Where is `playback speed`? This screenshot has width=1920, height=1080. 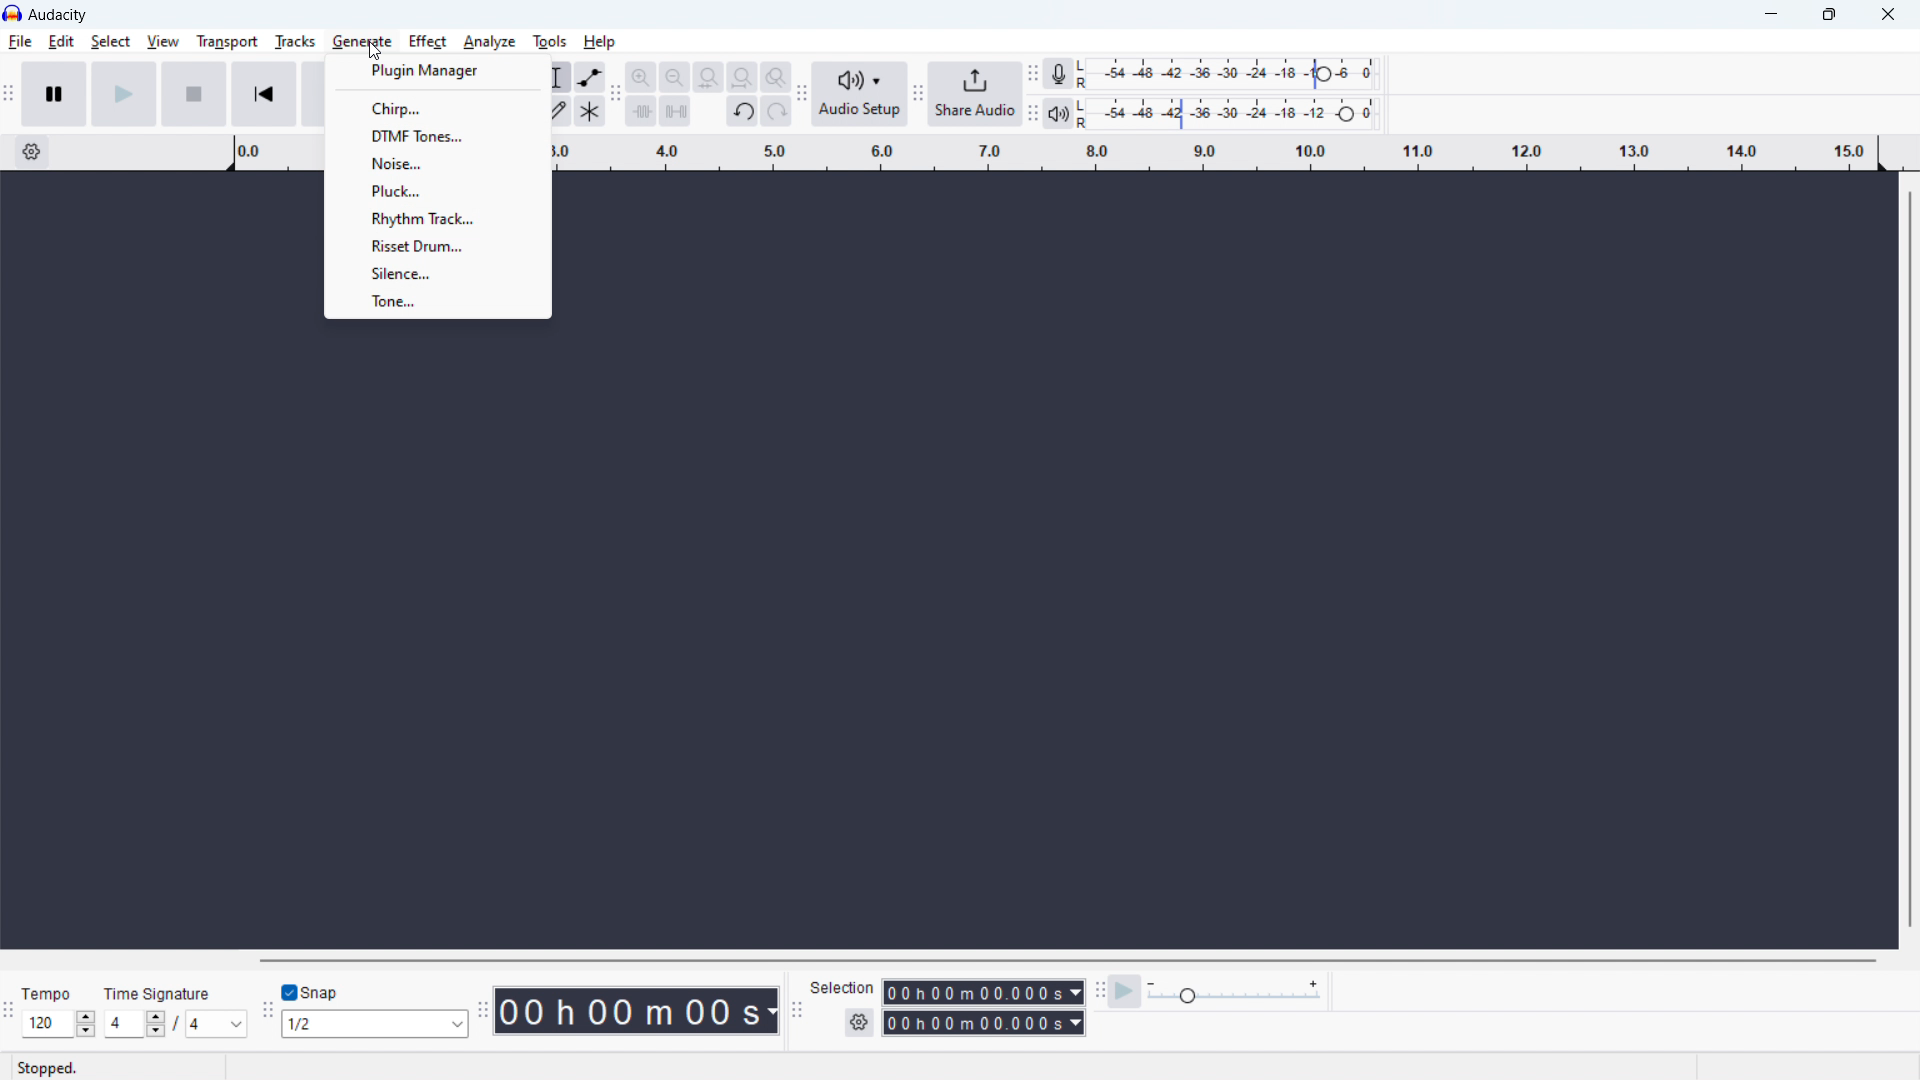 playback speed is located at coordinates (1236, 993).